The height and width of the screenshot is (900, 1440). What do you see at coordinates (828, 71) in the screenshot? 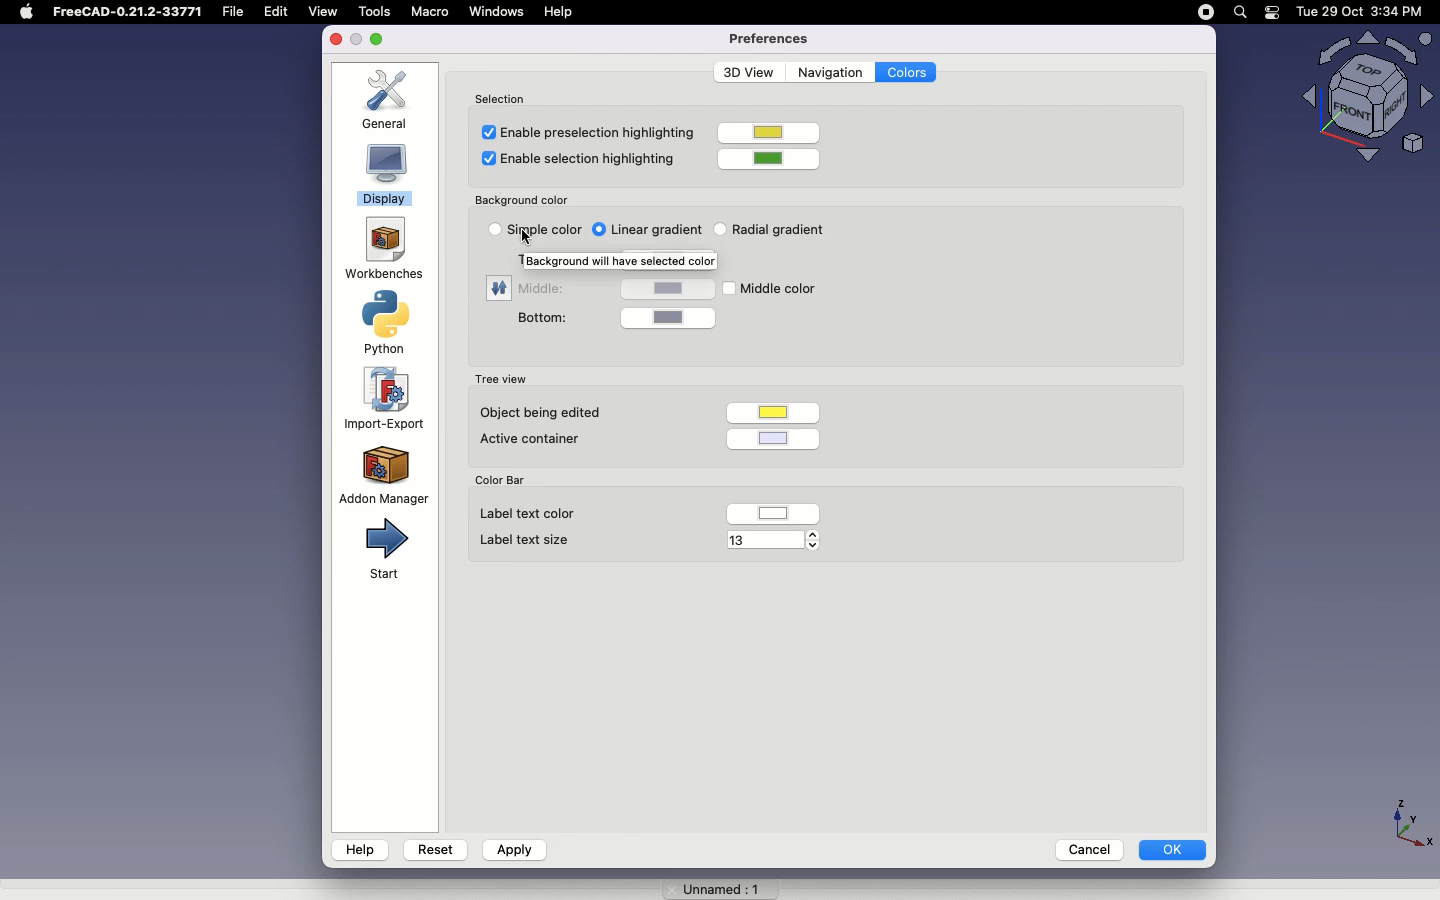
I see `Navigation |` at bounding box center [828, 71].